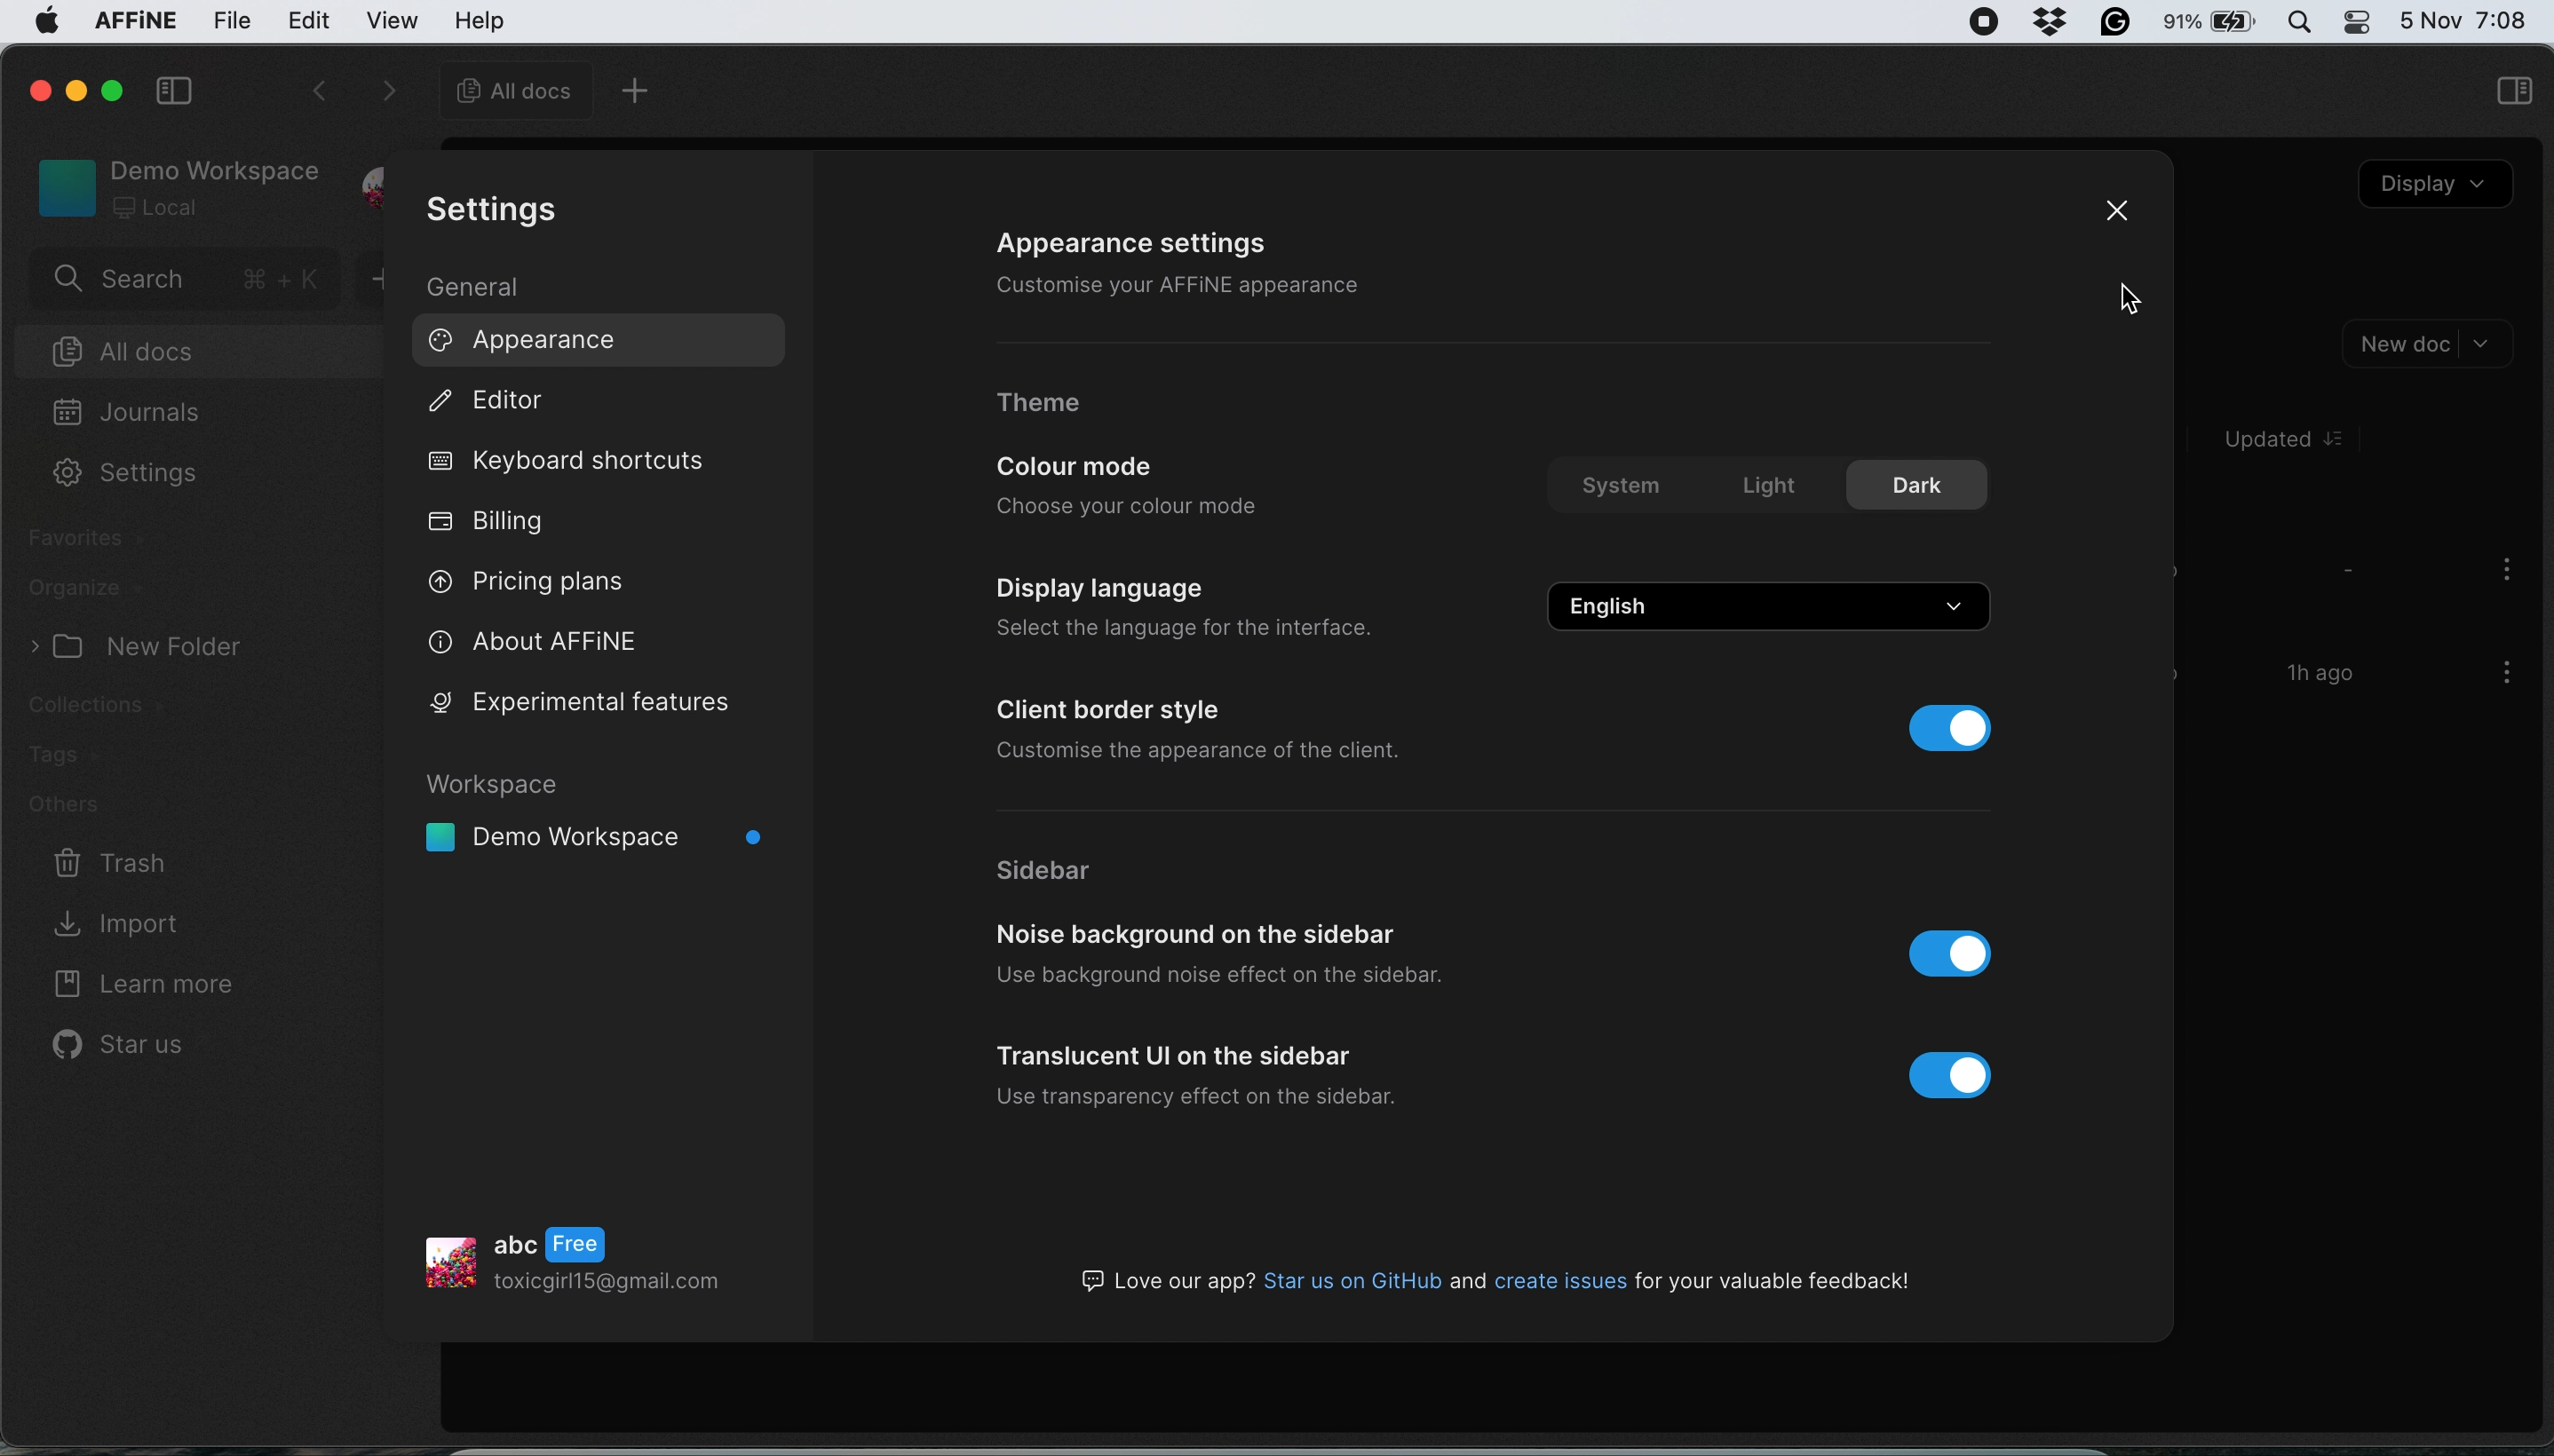 This screenshot has width=2554, height=1456. Describe the element at coordinates (531, 587) in the screenshot. I see `pricing plans` at that location.